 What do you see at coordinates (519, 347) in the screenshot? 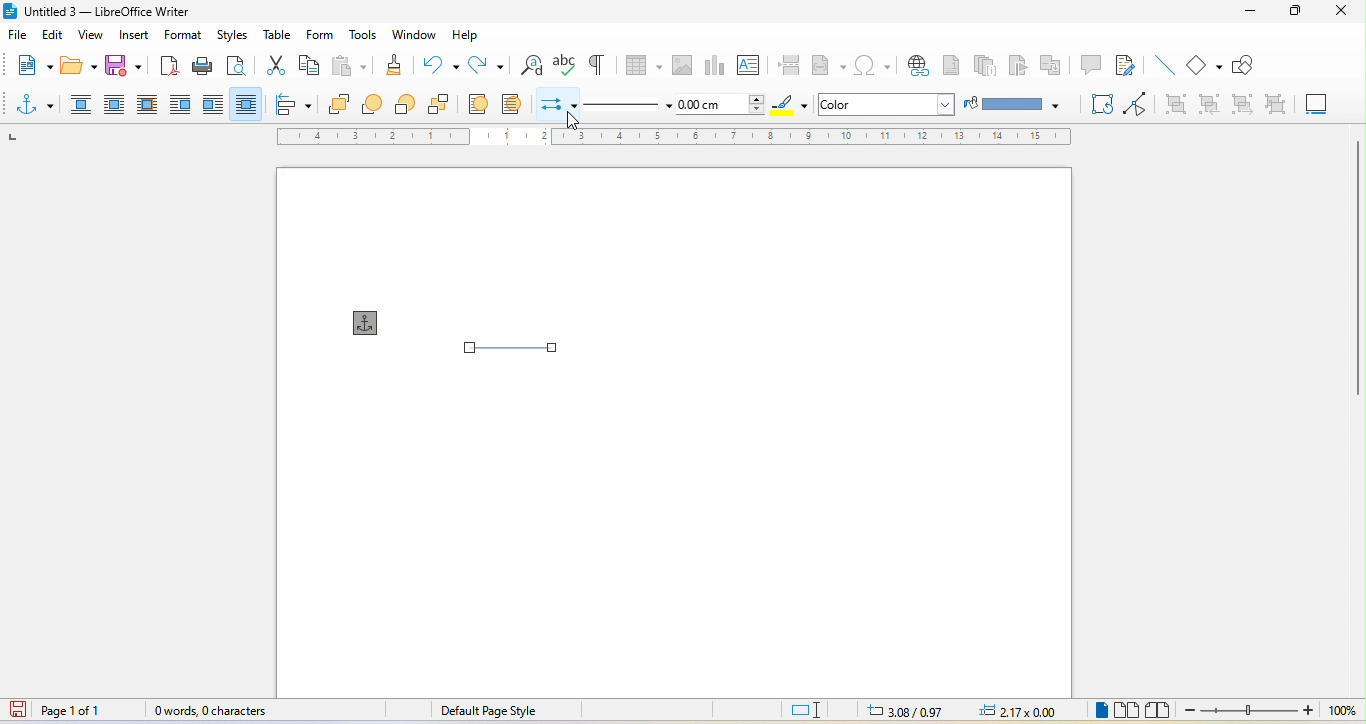
I see `select line` at bounding box center [519, 347].